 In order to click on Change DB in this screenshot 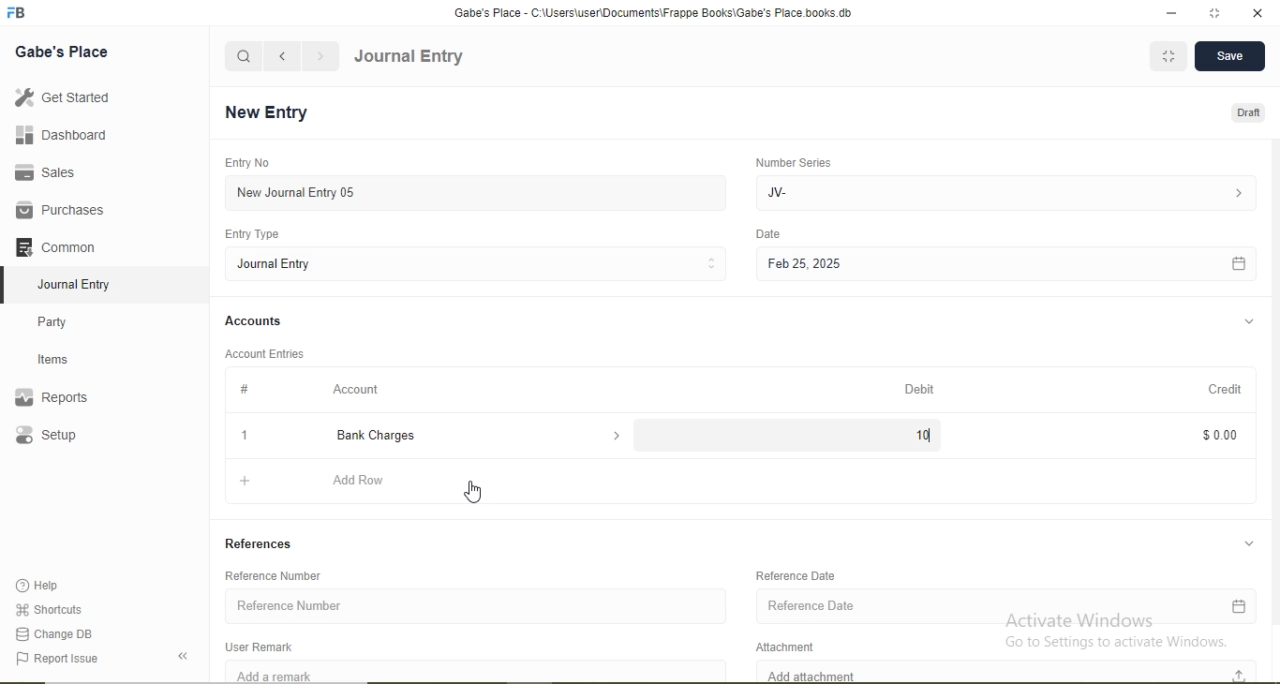, I will do `click(55, 633)`.